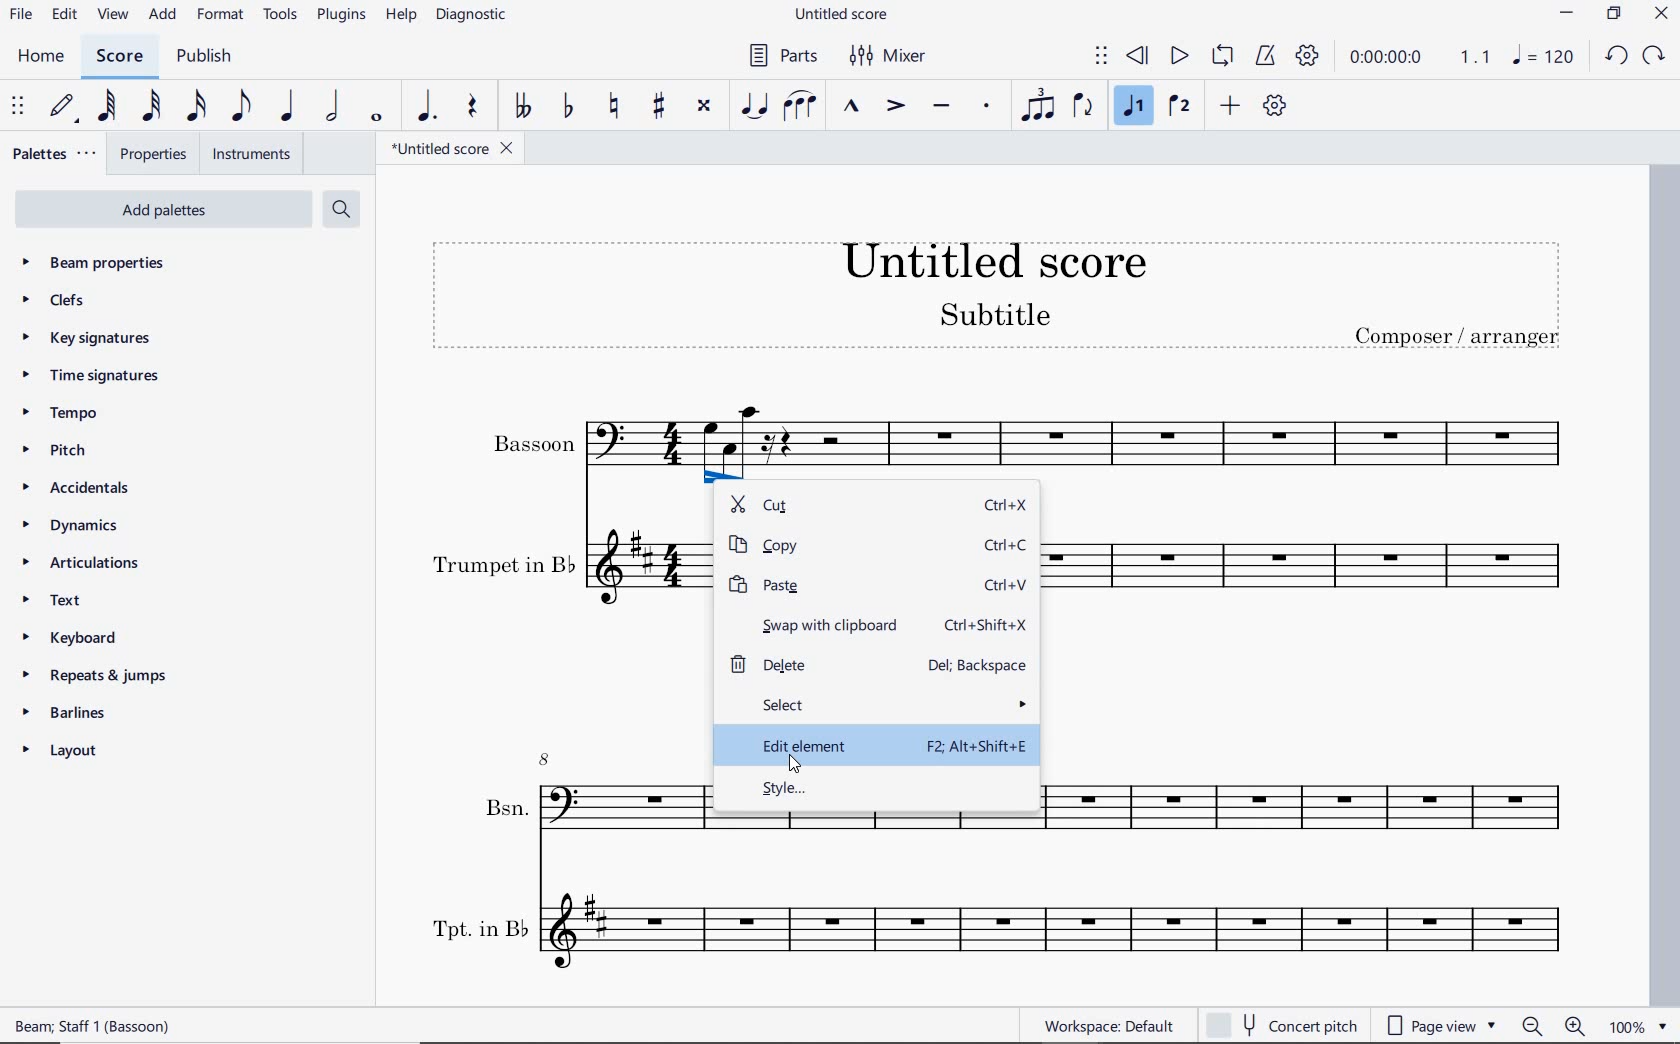 The width and height of the screenshot is (1680, 1044). What do you see at coordinates (471, 16) in the screenshot?
I see `diagnostic` at bounding box center [471, 16].